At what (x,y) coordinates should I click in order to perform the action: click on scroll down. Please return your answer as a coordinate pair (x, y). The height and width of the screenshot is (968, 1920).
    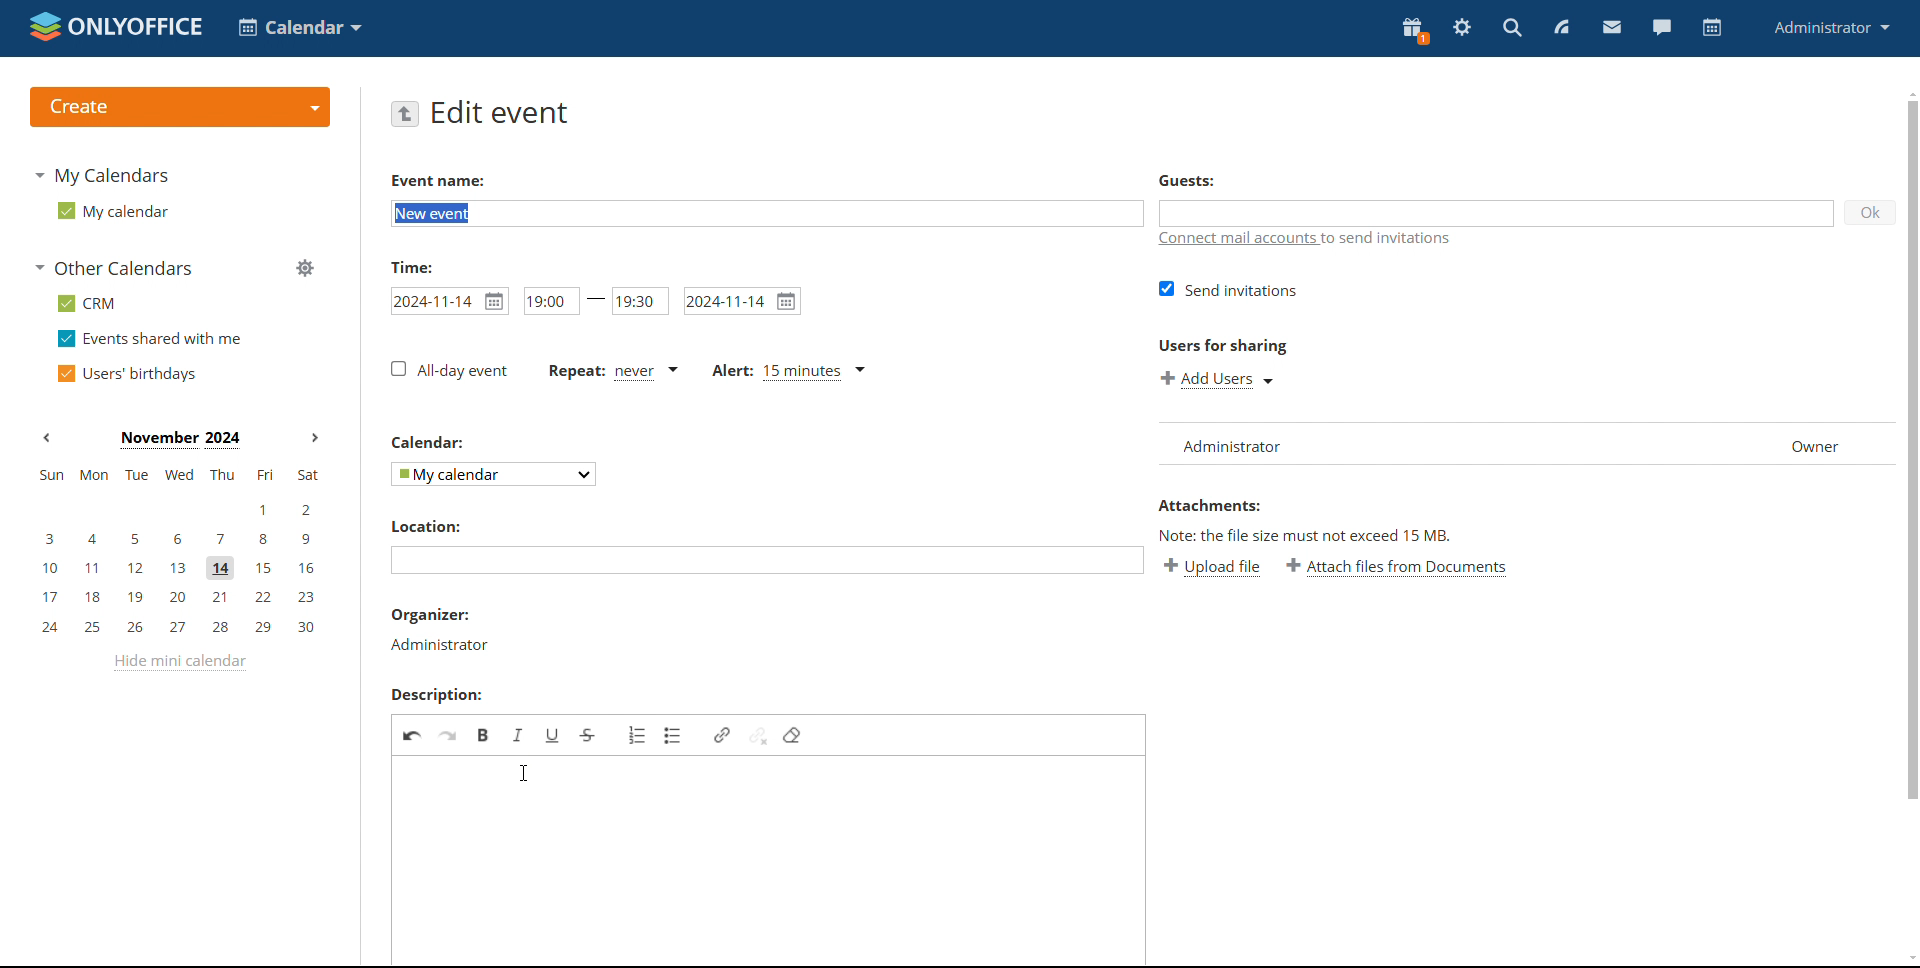
    Looking at the image, I should click on (1908, 957).